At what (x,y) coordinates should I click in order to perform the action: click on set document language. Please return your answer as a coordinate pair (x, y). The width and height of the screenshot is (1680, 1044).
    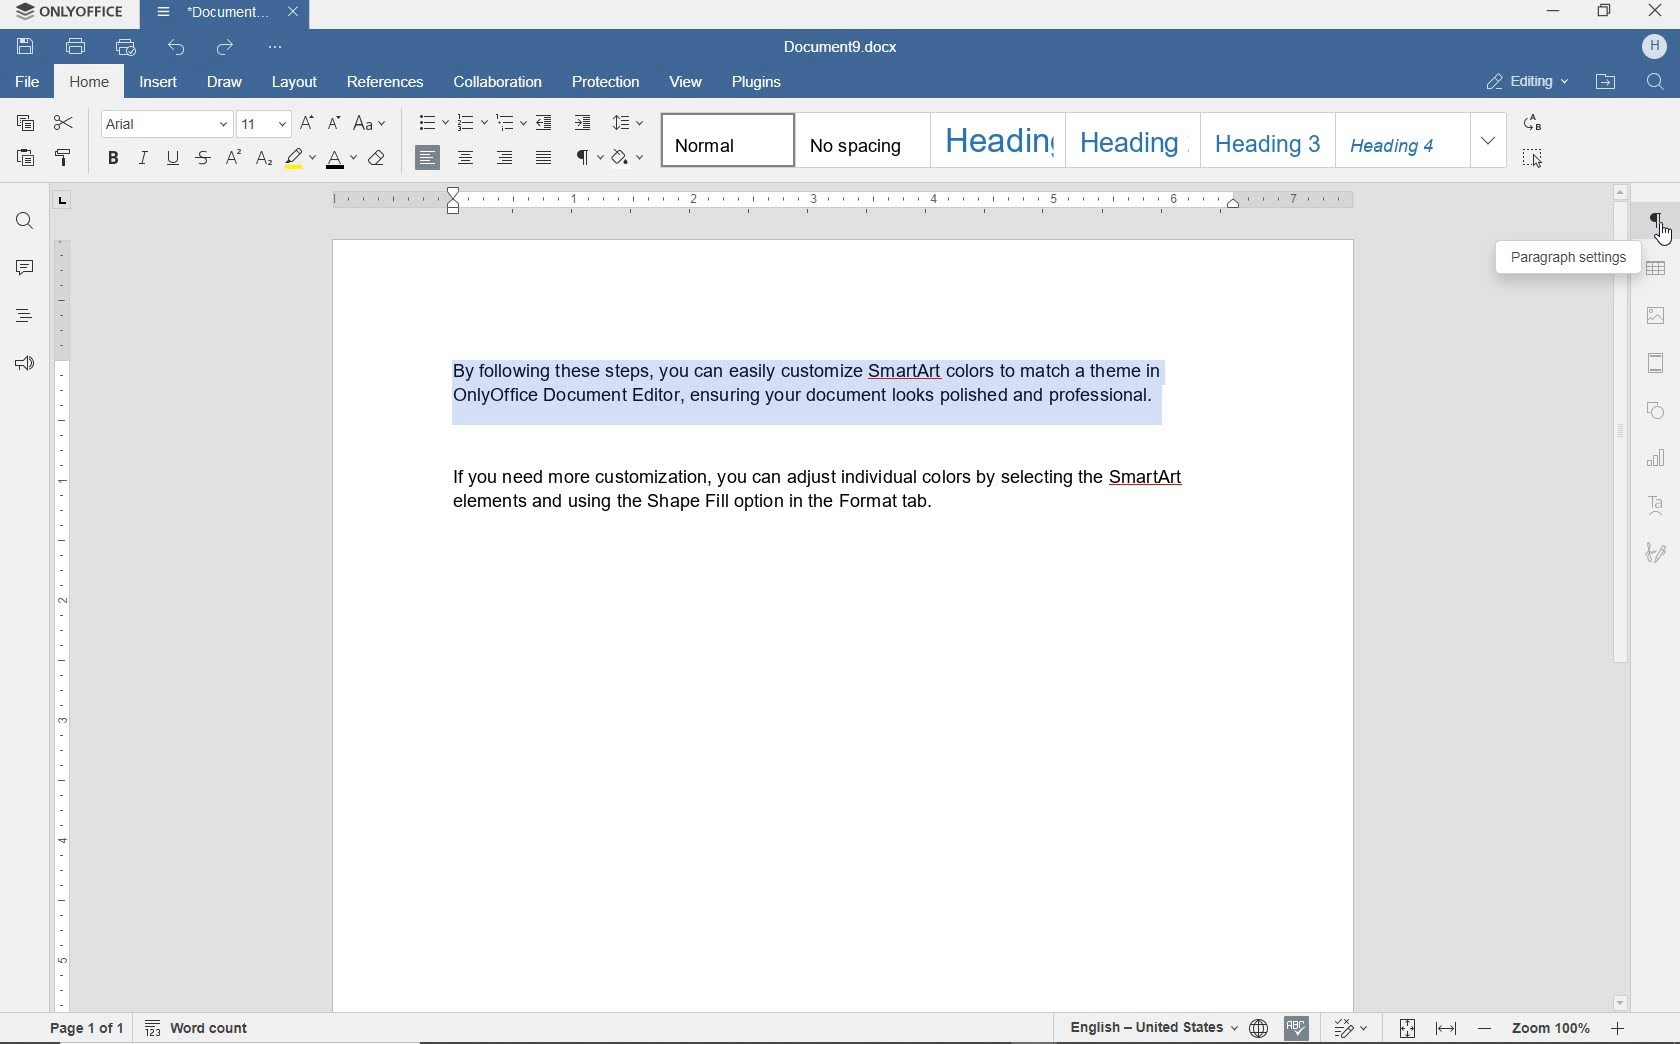
    Looking at the image, I should click on (1259, 1025).